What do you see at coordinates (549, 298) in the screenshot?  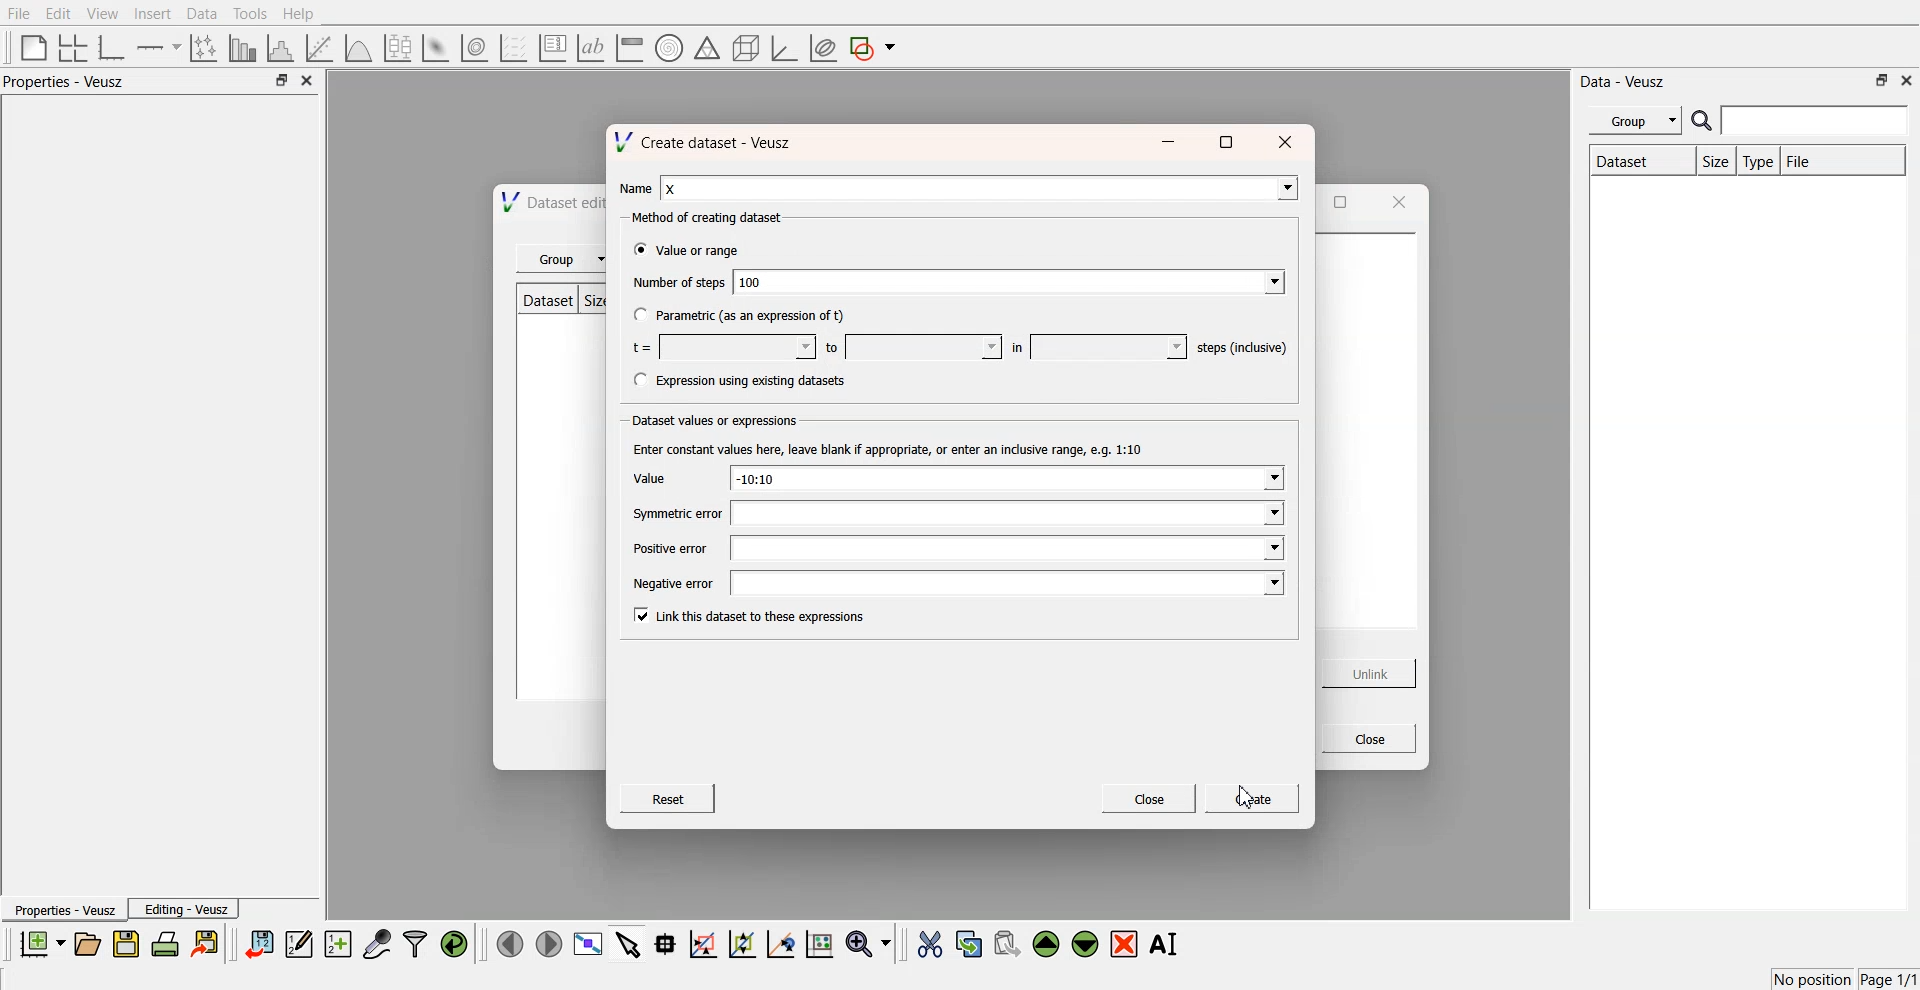 I see `Dataset` at bounding box center [549, 298].